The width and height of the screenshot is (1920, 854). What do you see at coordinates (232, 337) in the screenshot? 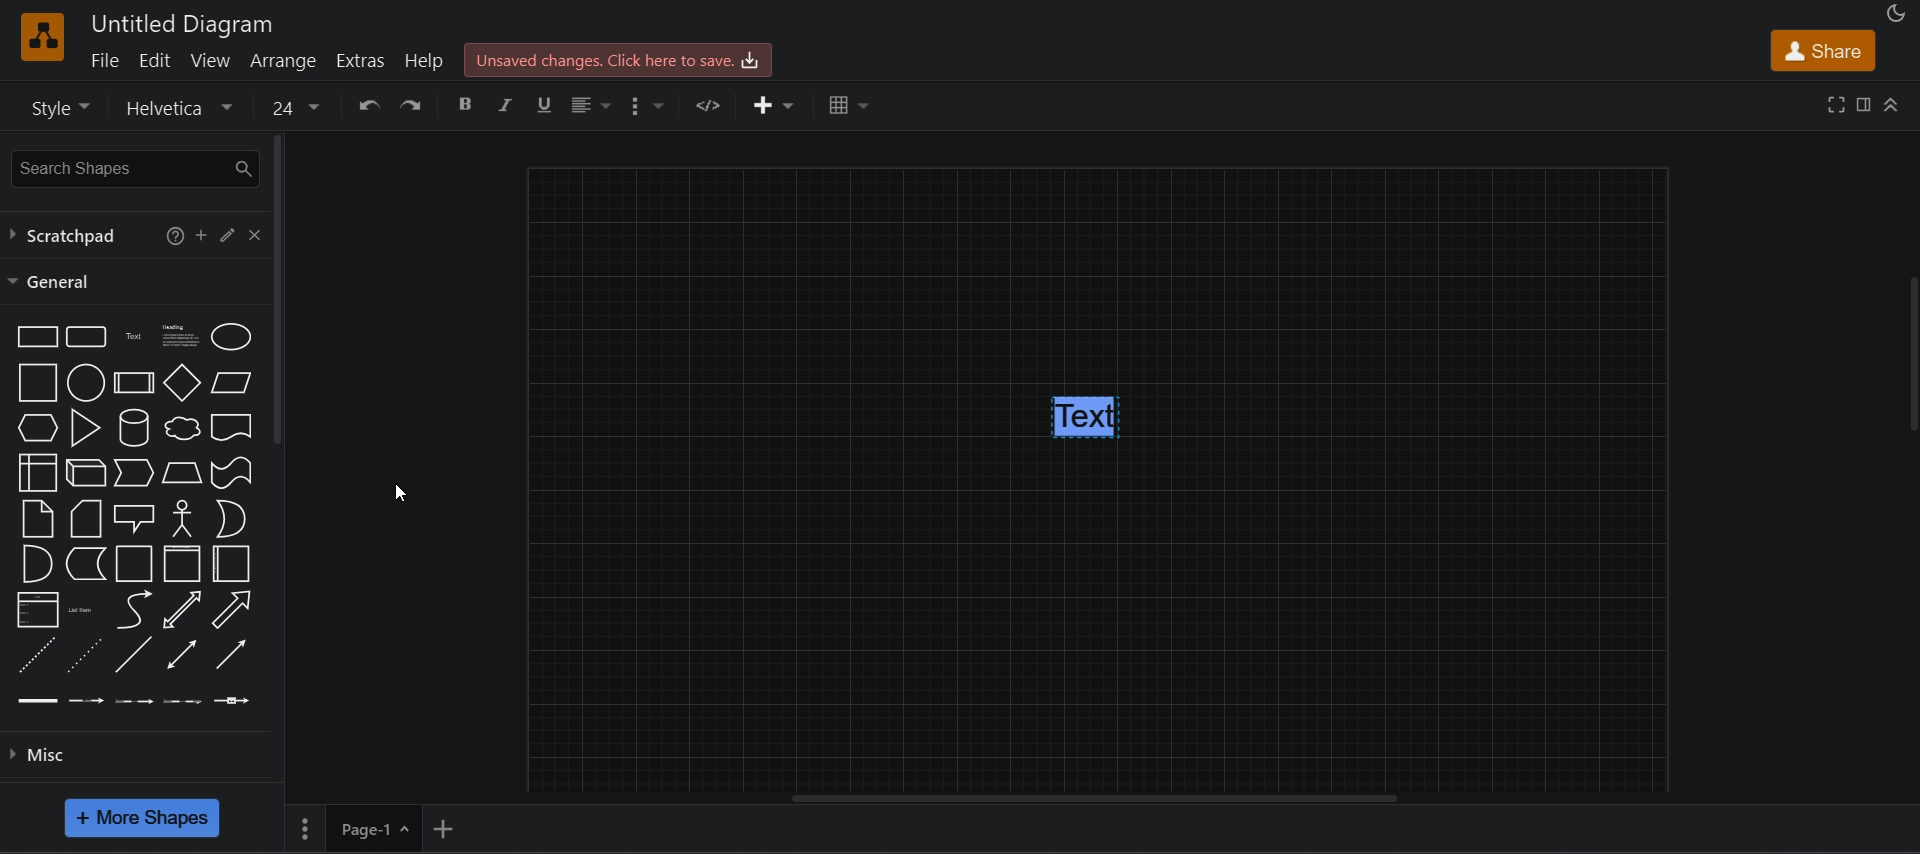
I see `Ellipse` at bounding box center [232, 337].